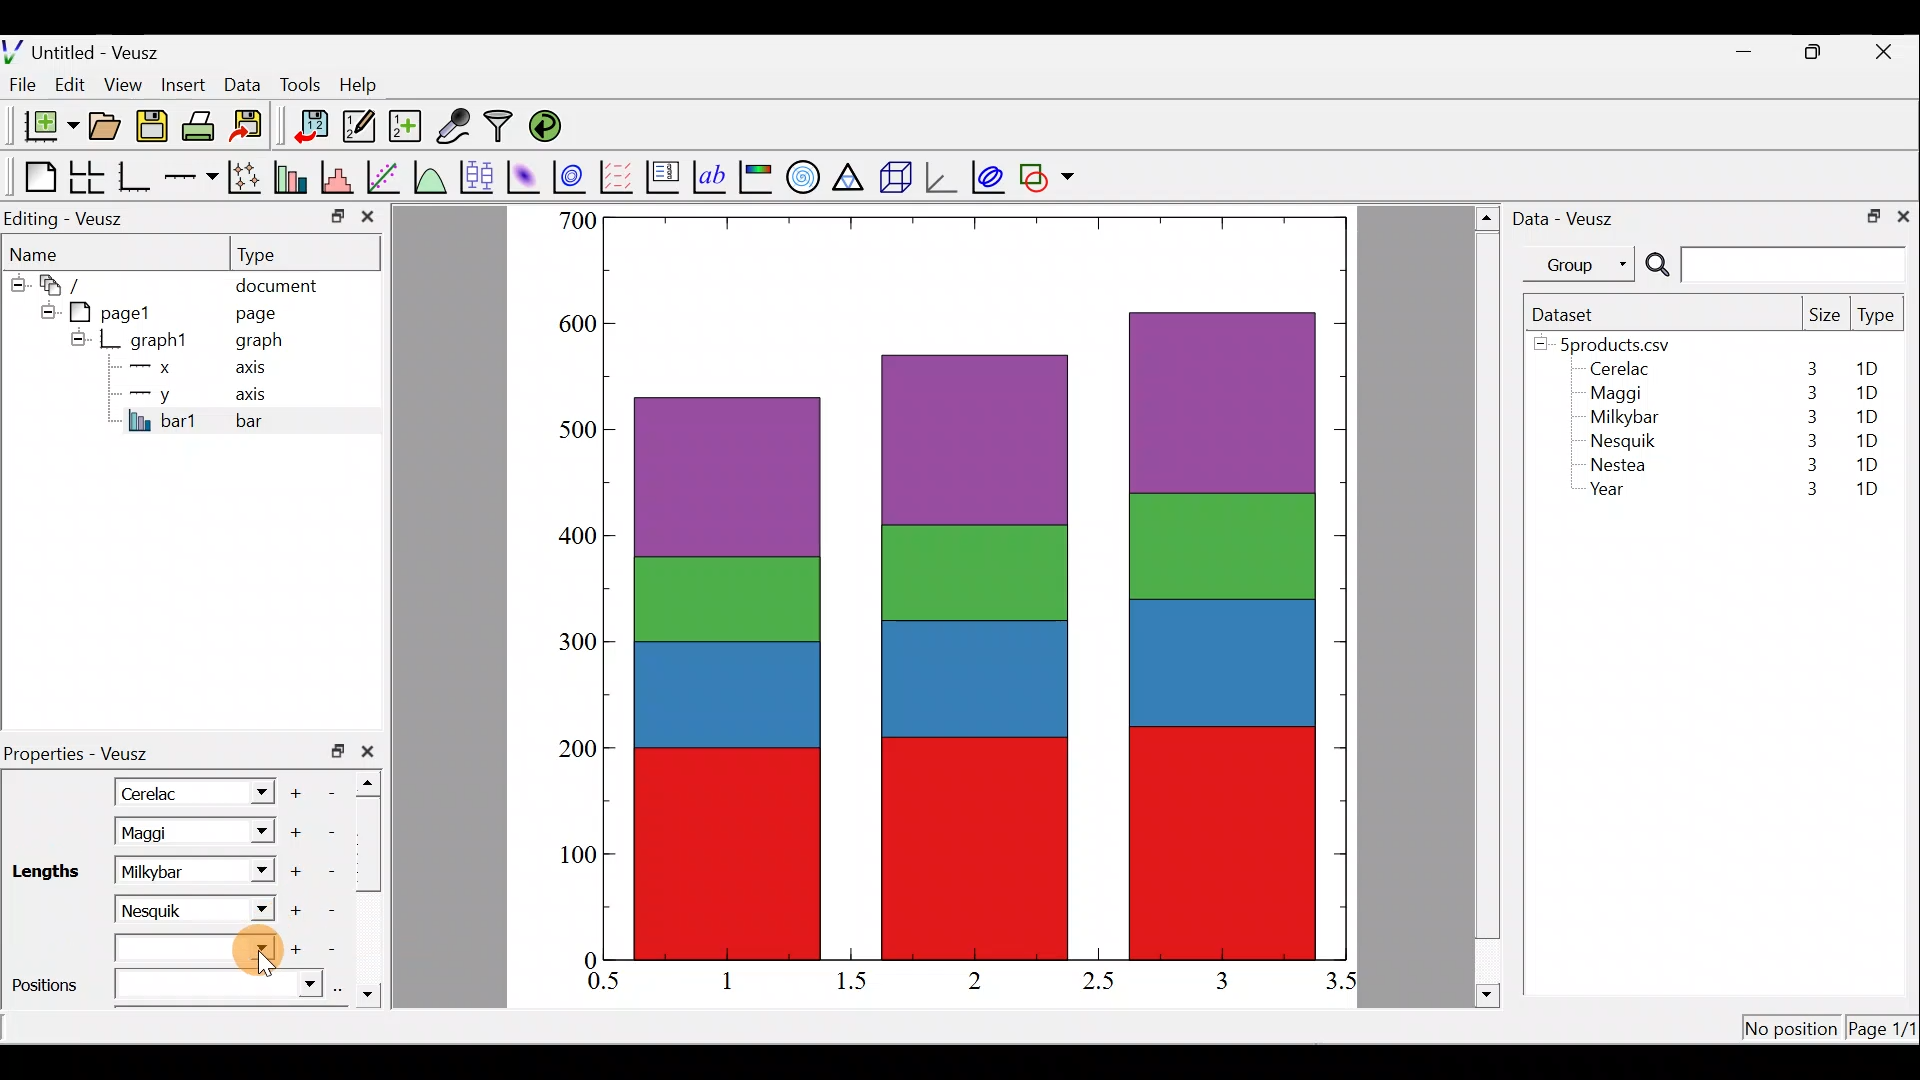  Describe the element at coordinates (1583, 263) in the screenshot. I see `Group` at that location.